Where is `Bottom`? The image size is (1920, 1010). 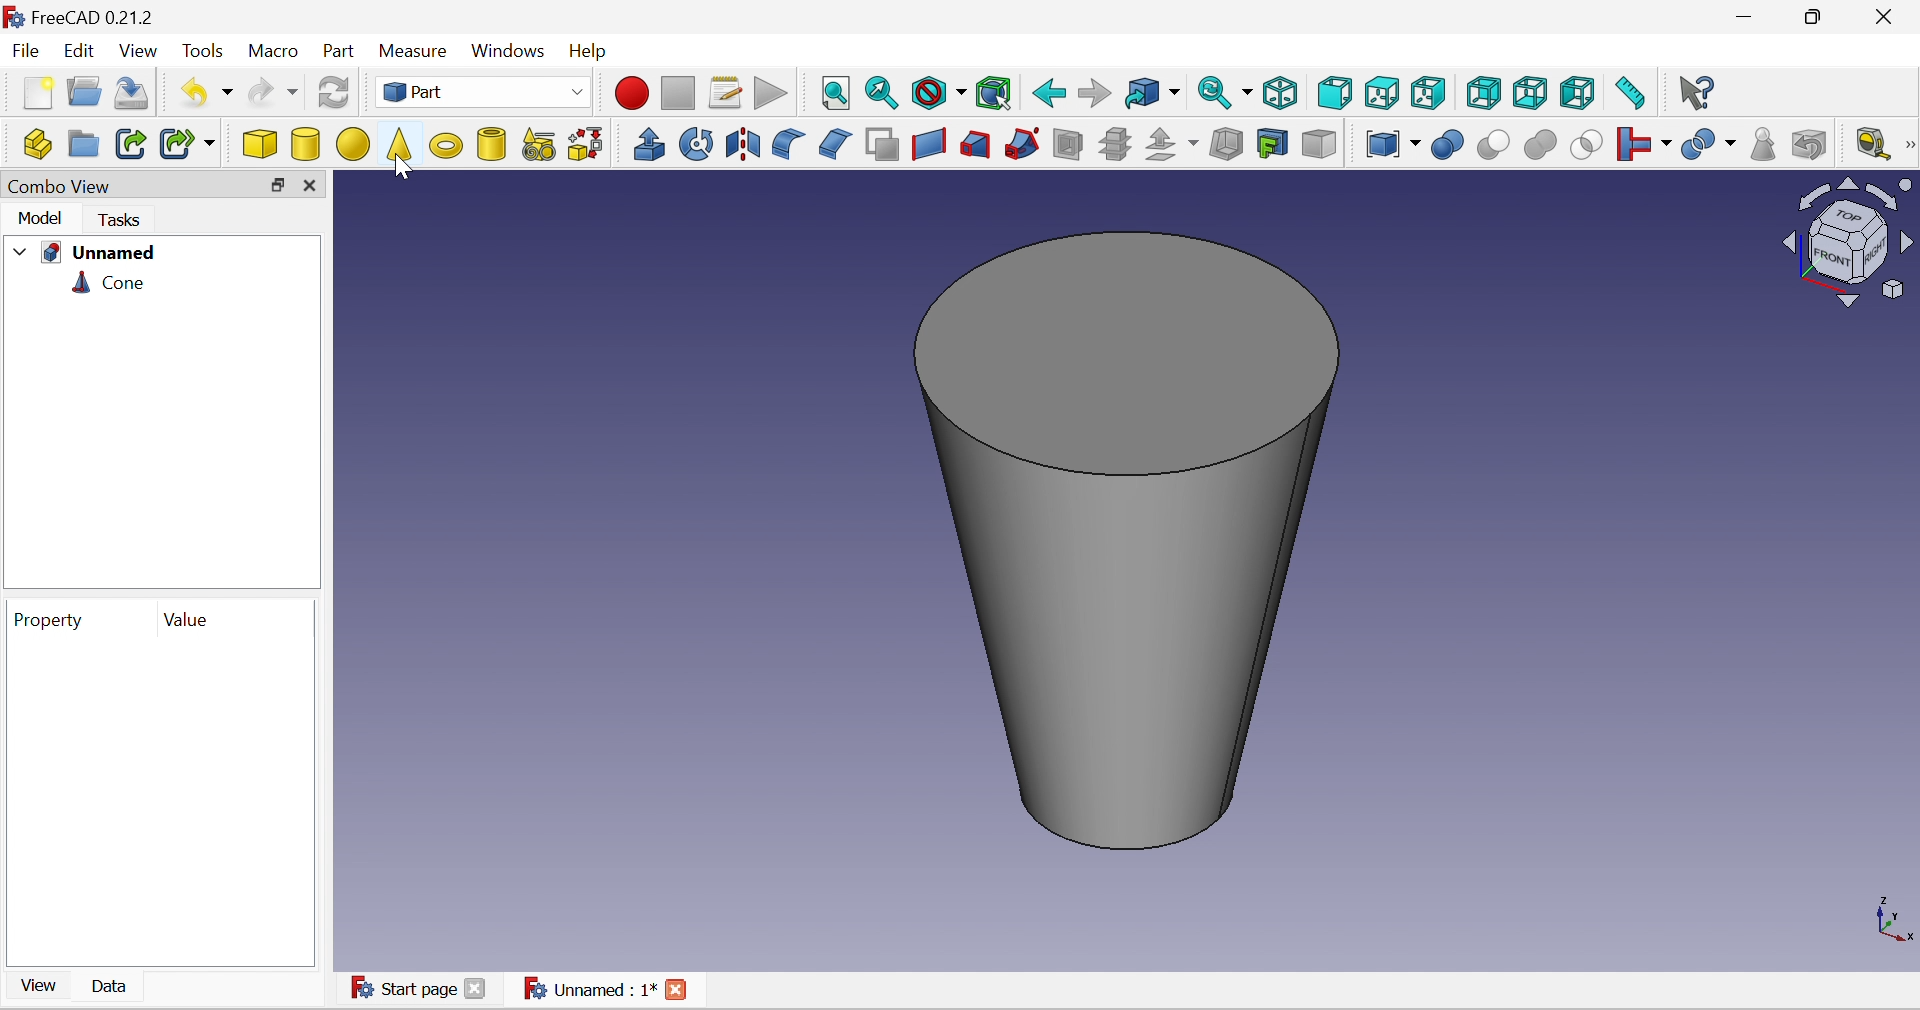 Bottom is located at coordinates (1530, 94).